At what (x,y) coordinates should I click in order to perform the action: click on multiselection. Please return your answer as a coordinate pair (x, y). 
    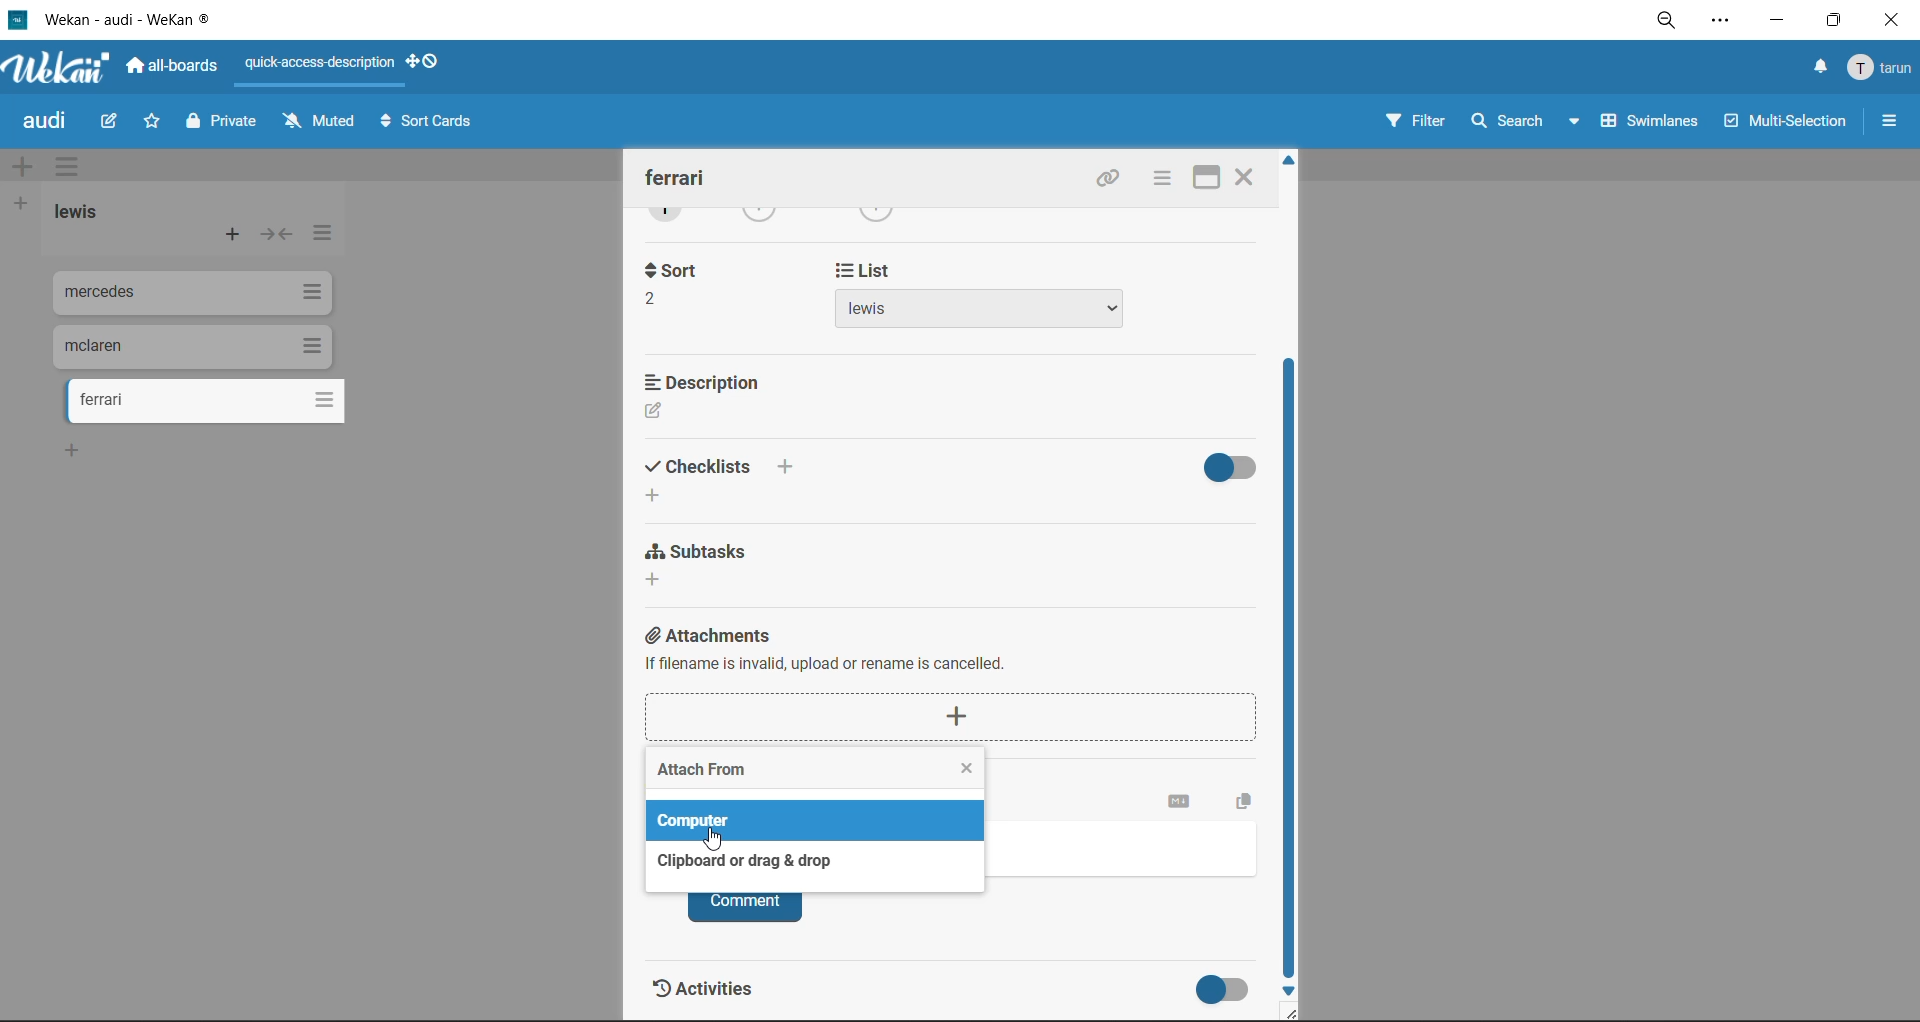
    Looking at the image, I should click on (1787, 124).